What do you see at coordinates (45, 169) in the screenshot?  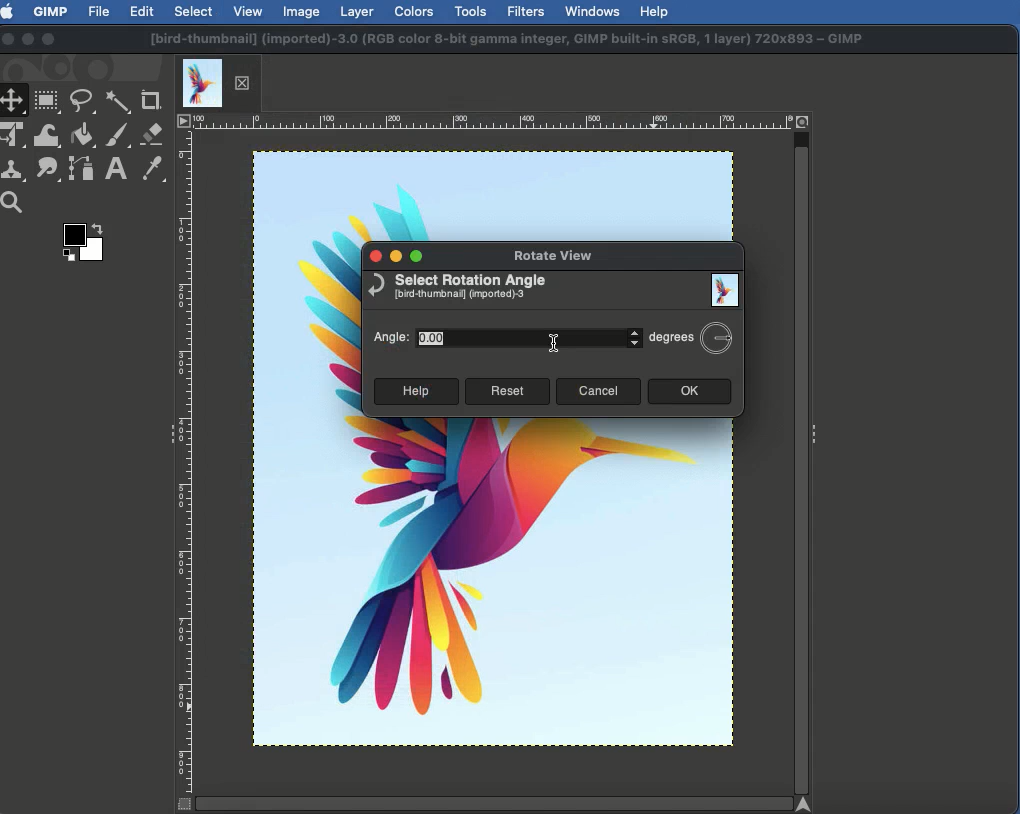 I see `Smudge tool` at bounding box center [45, 169].